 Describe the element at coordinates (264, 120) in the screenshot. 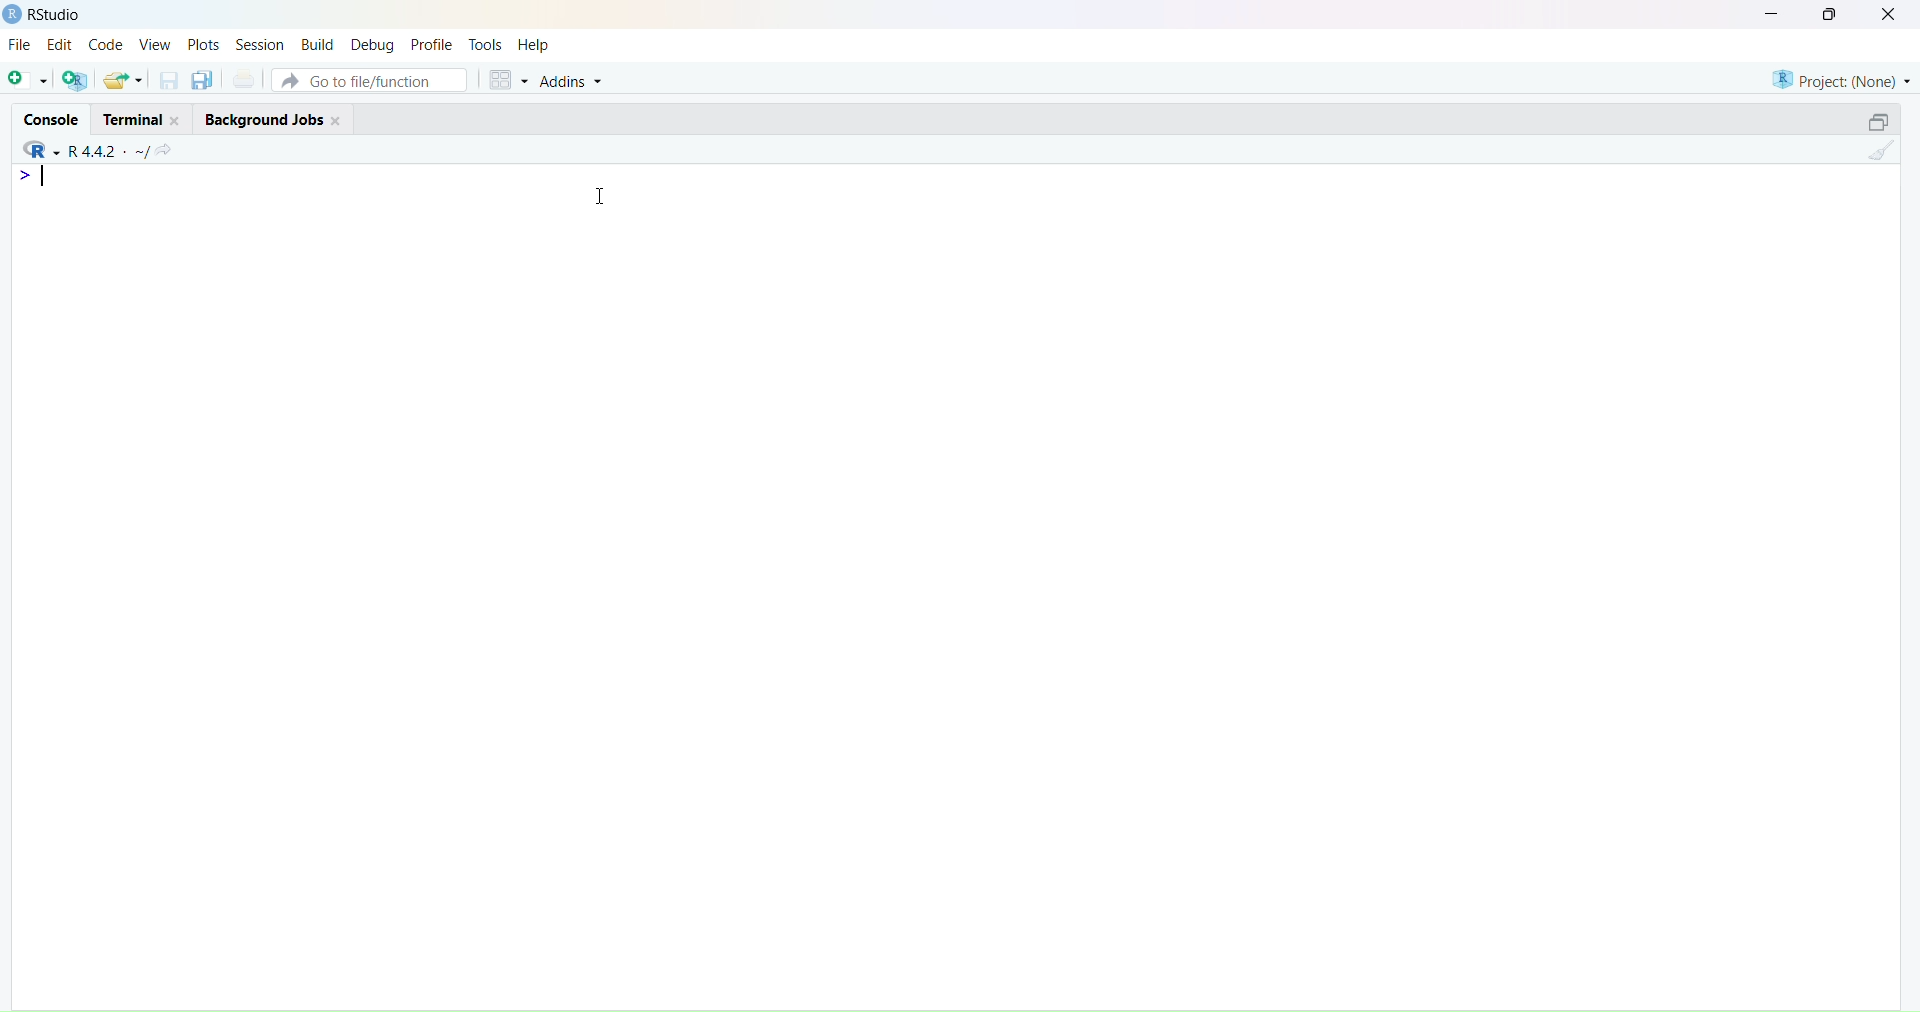

I see `background jobs` at that location.